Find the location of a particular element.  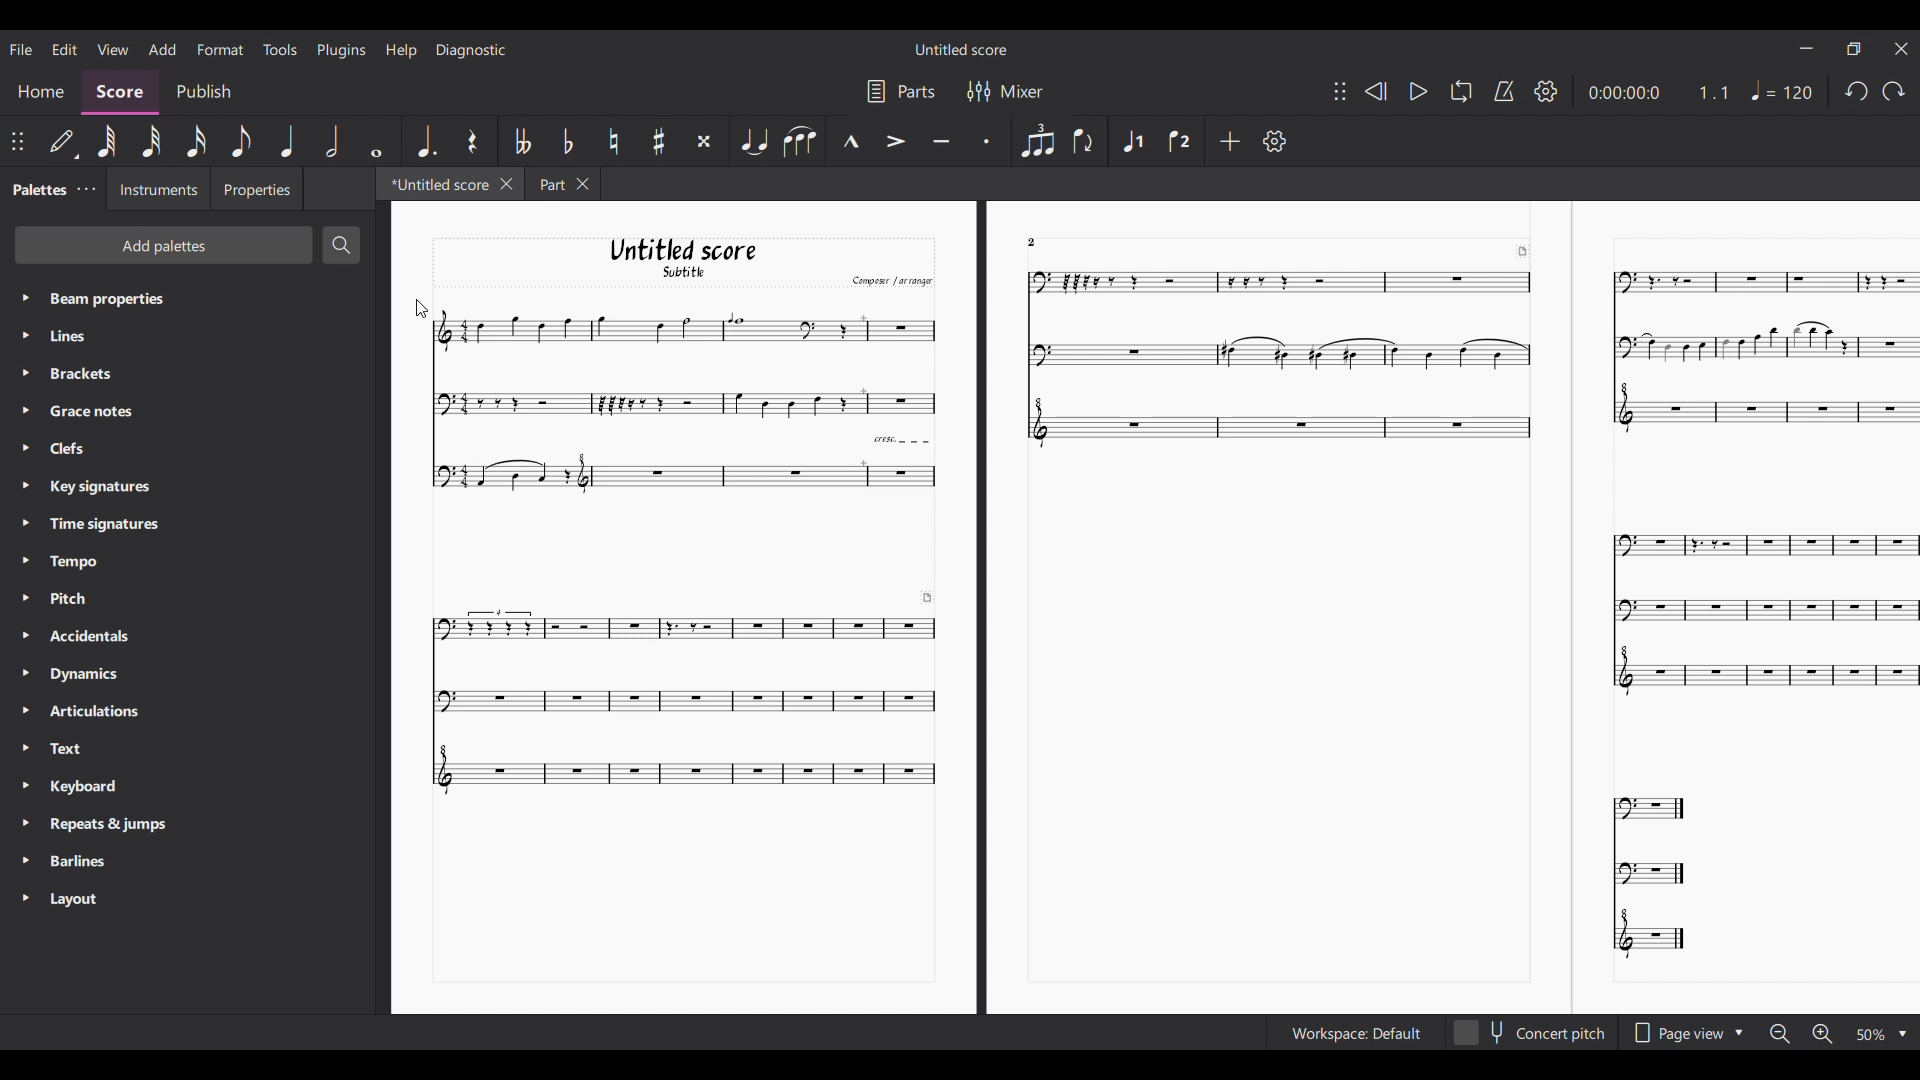

Edit is located at coordinates (65, 49).